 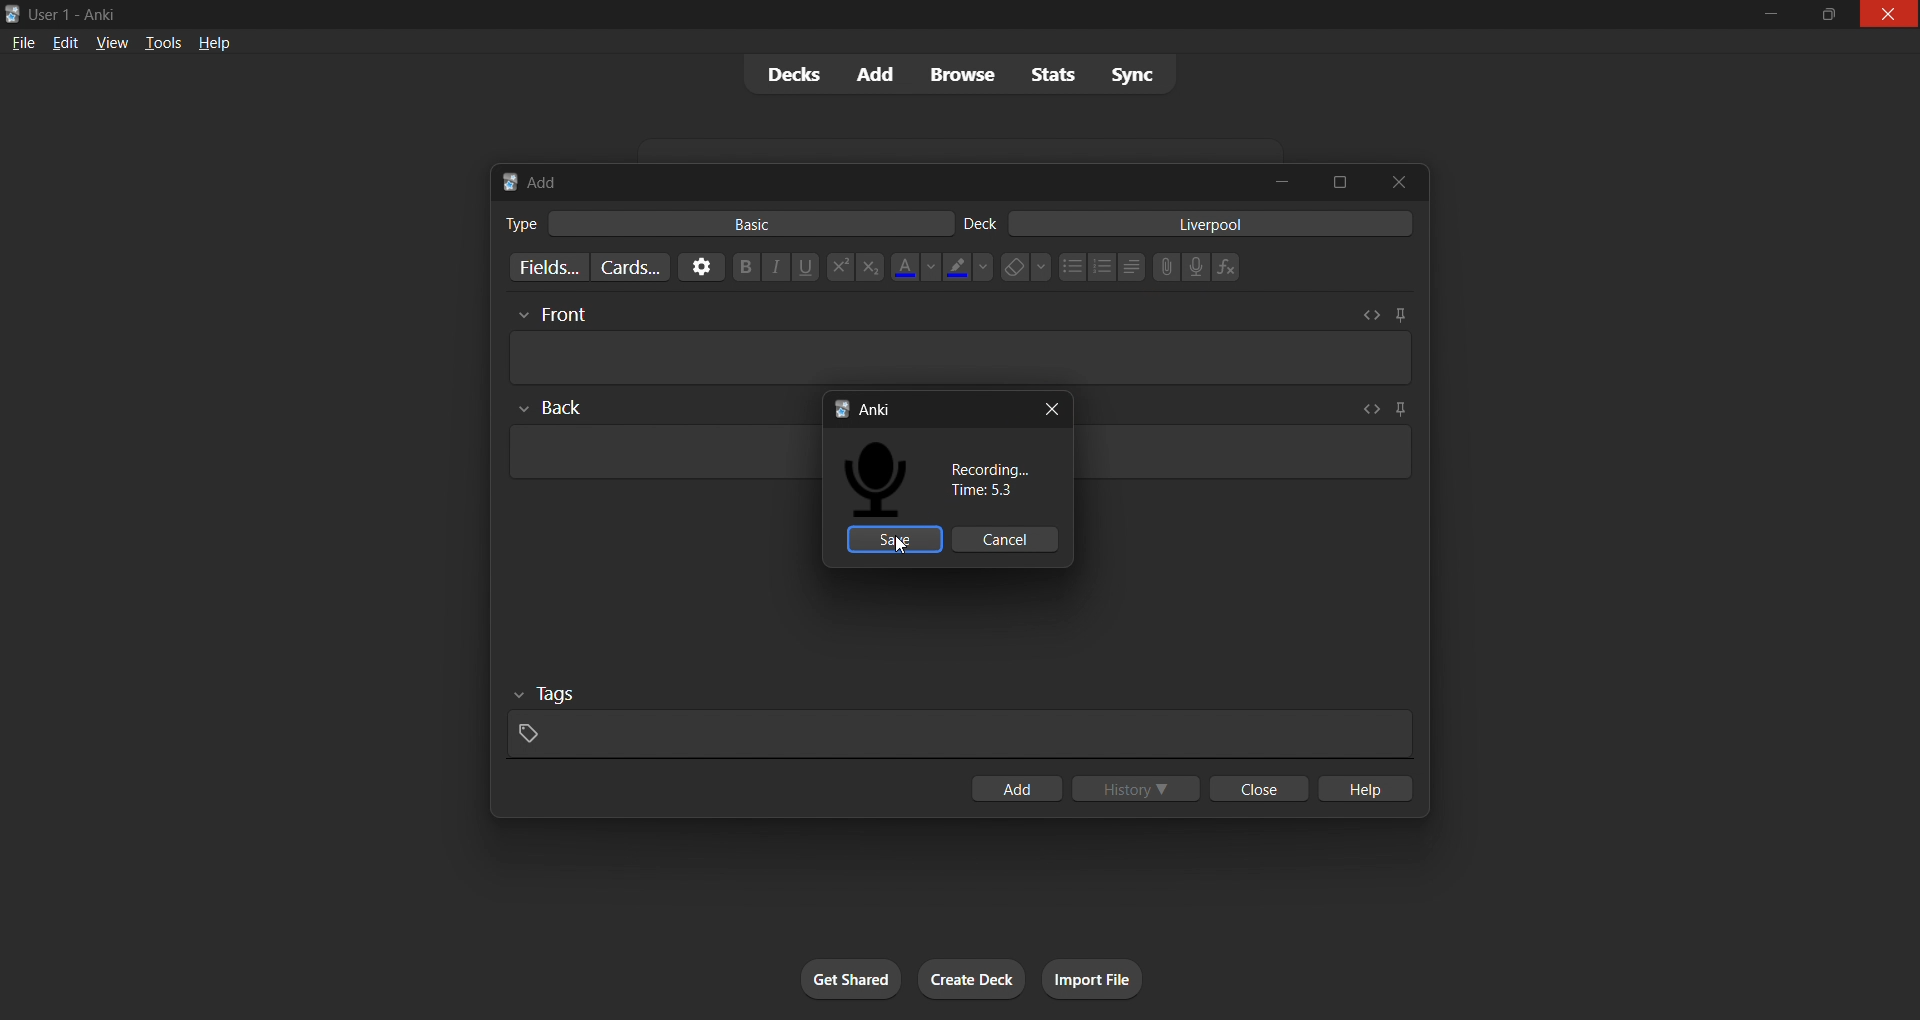 I want to click on sync, so click(x=1135, y=75).